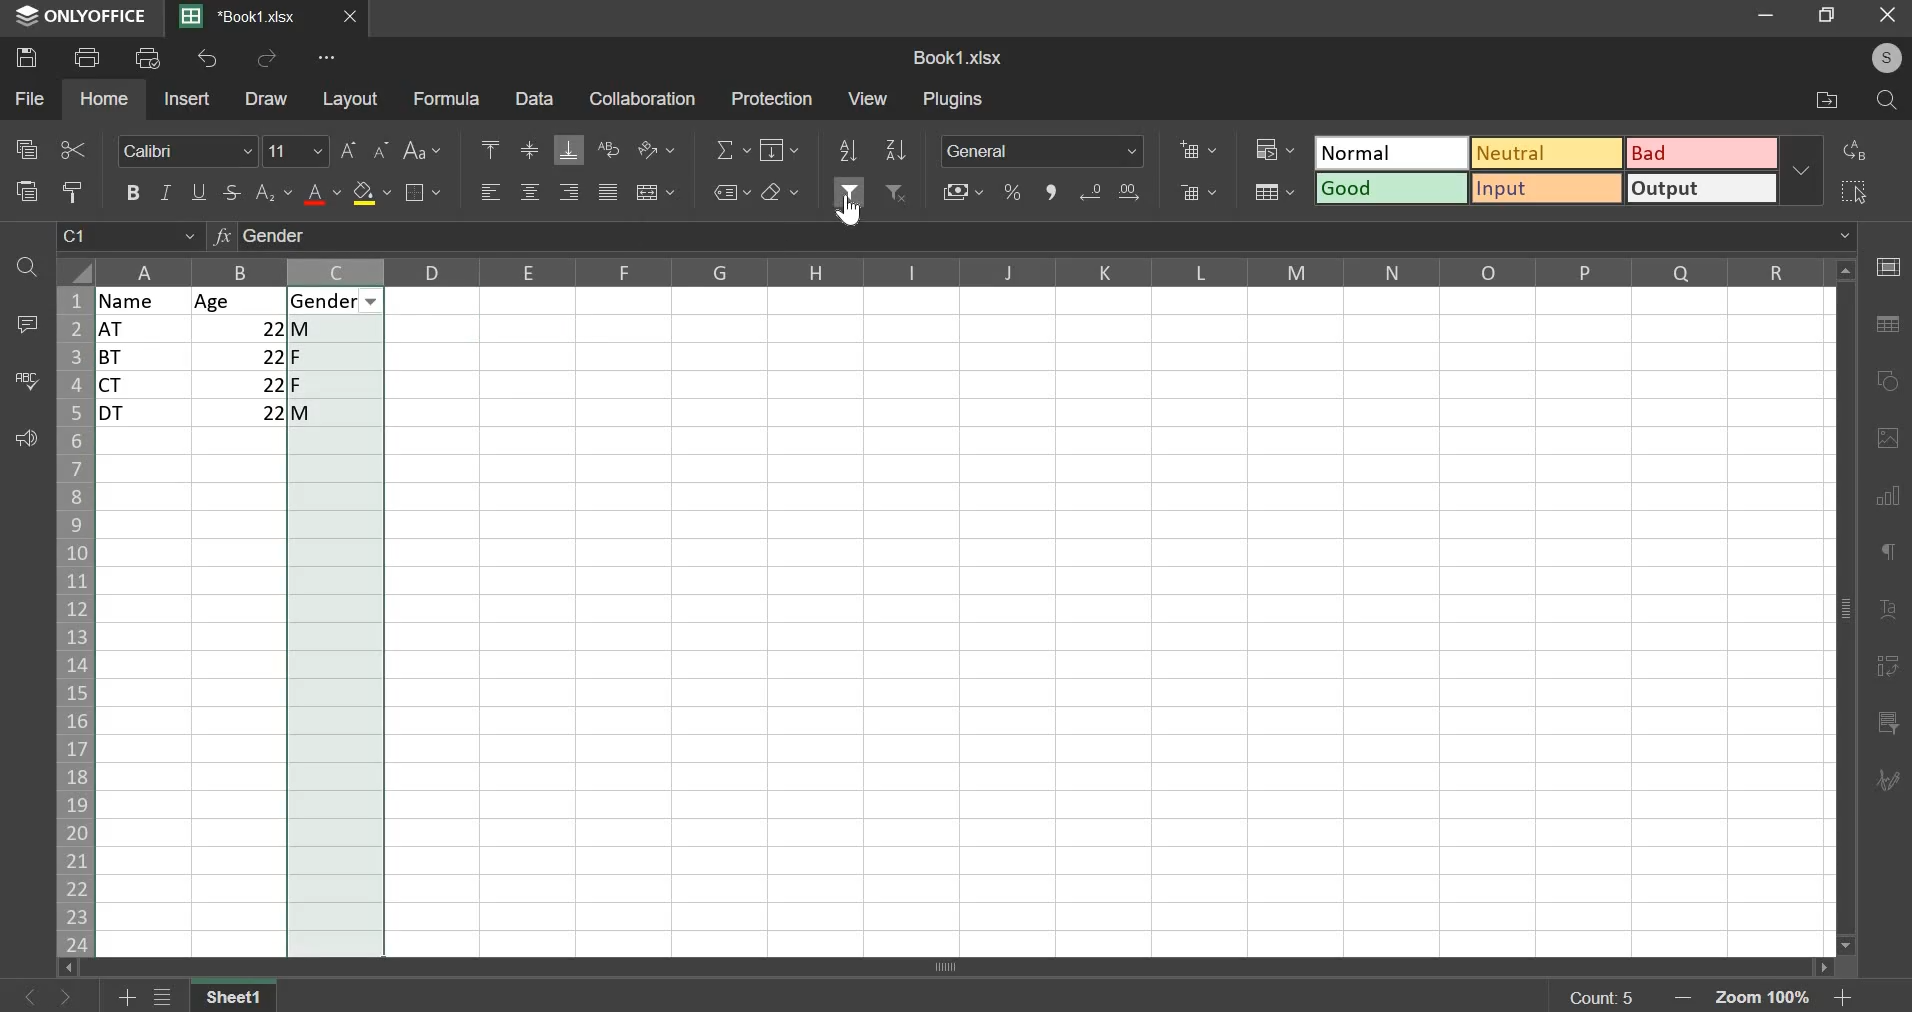  I want to click on format, so click(1545, 168).